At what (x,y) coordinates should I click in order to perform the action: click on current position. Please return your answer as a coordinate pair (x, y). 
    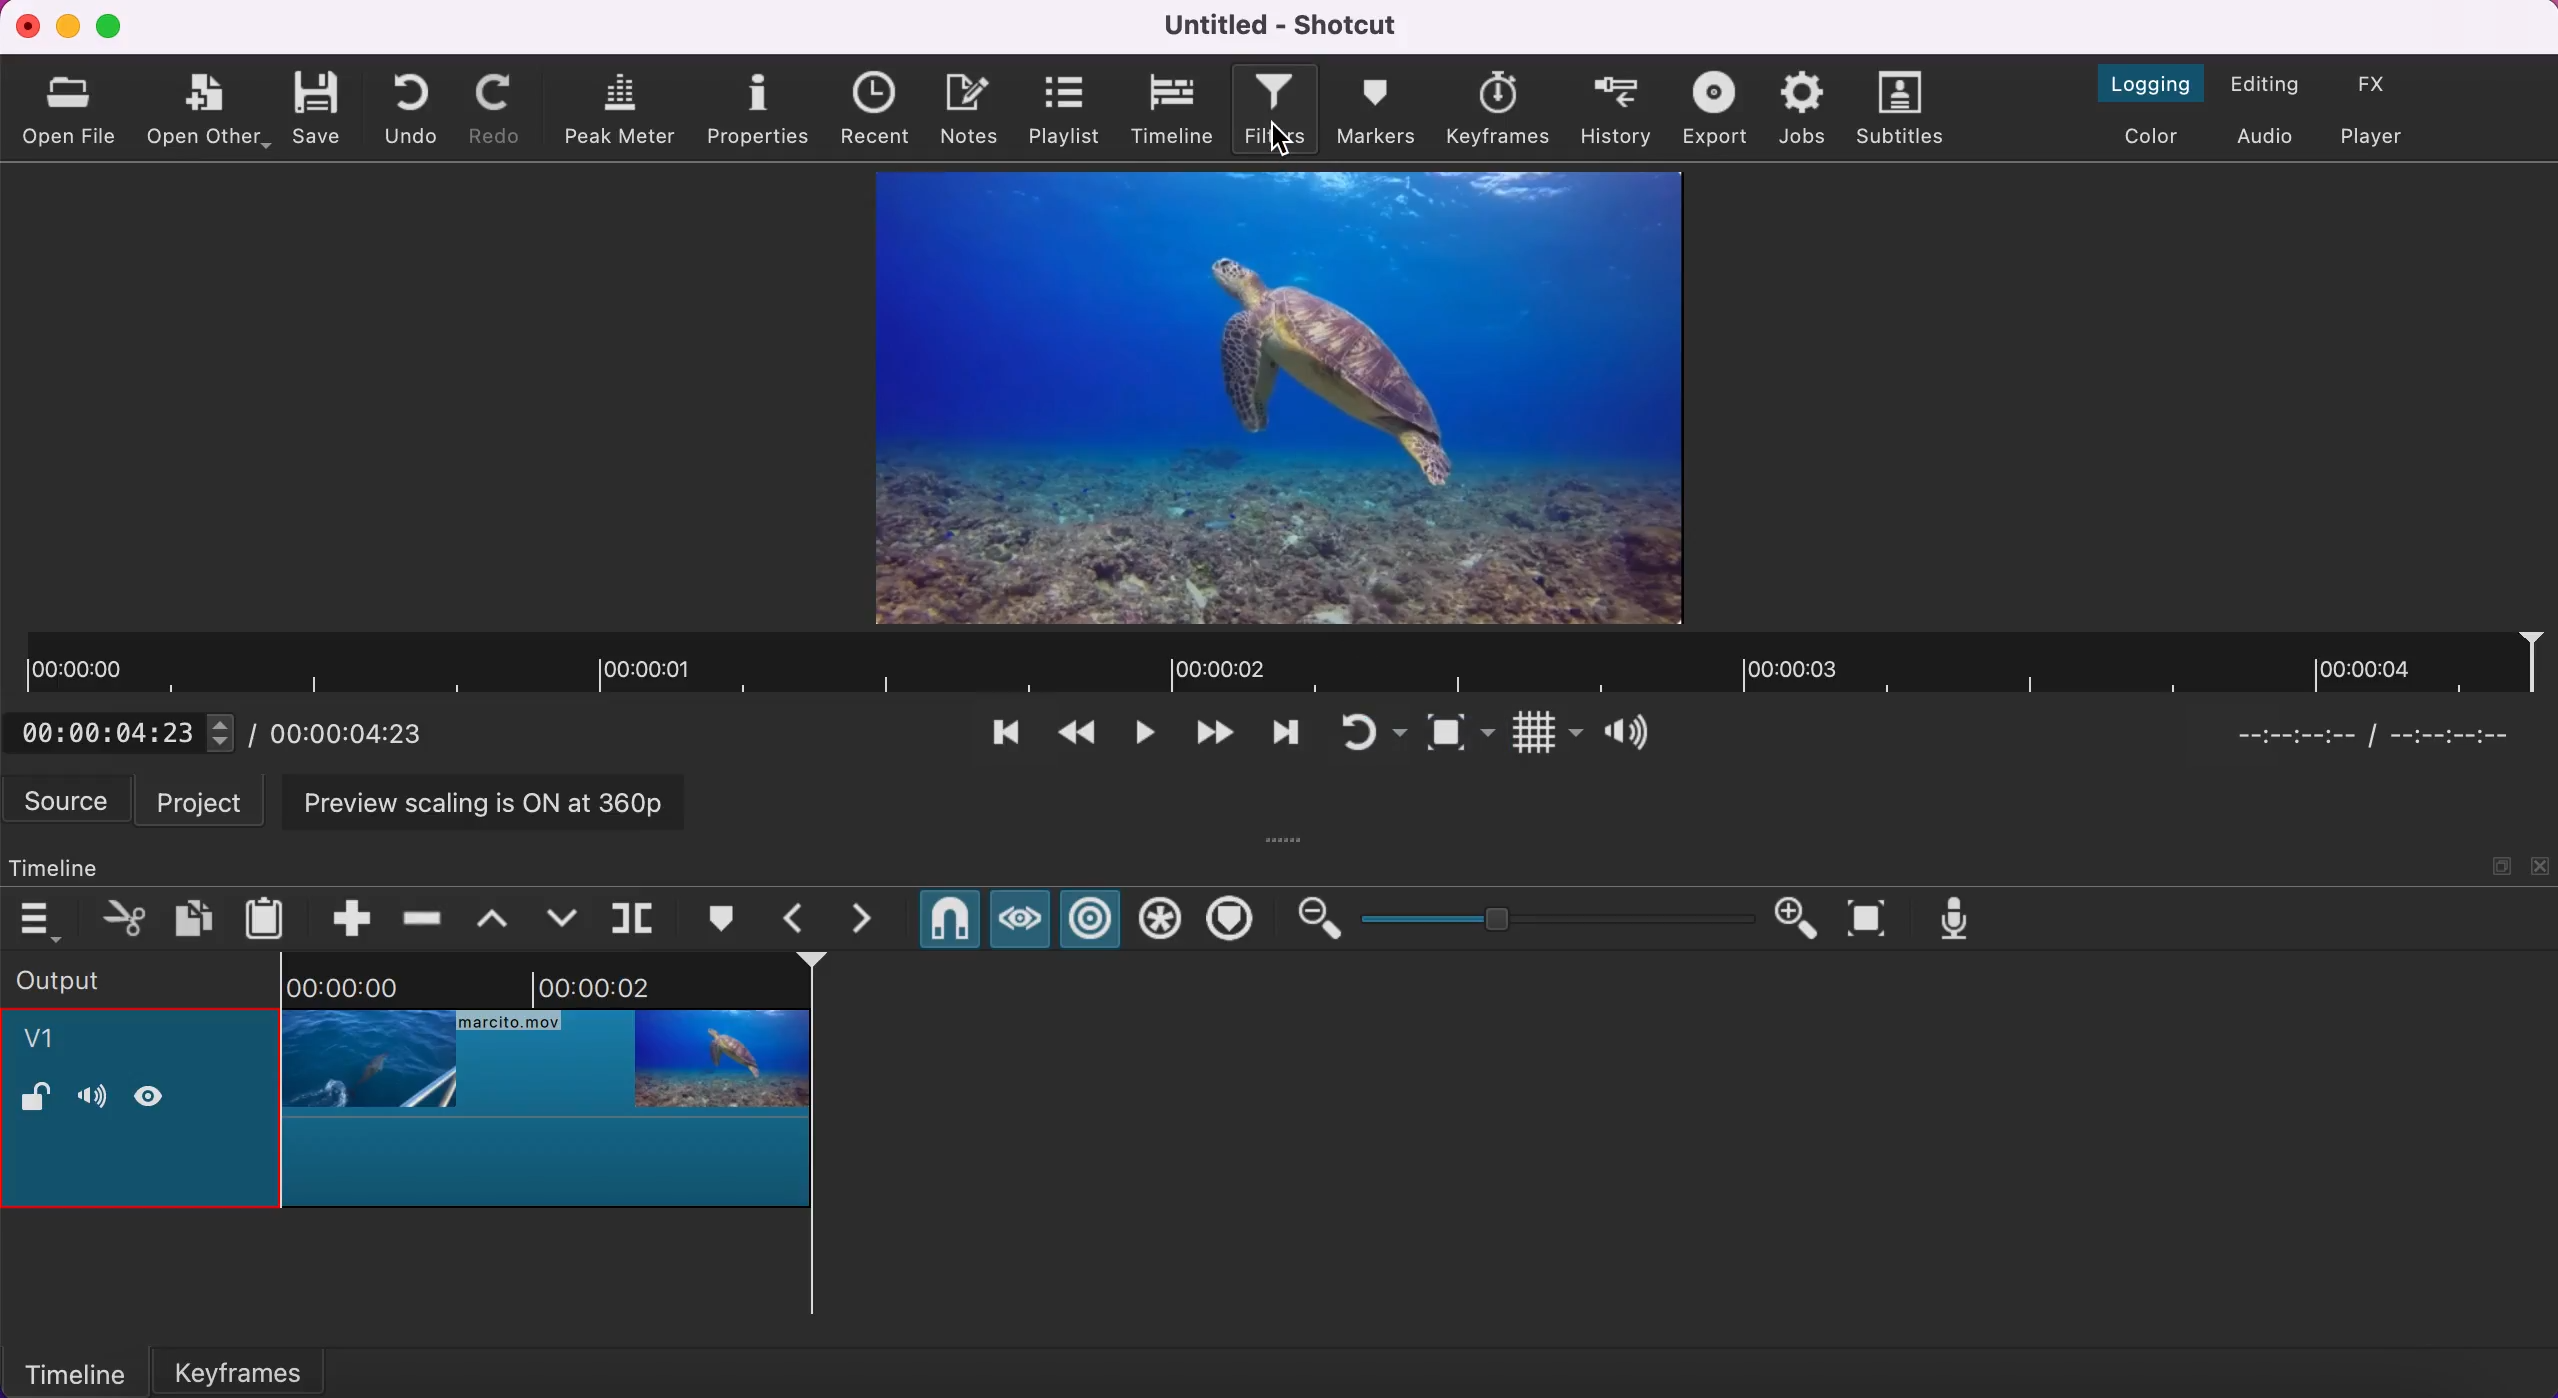
    Looking at the image, I should click on (129, 732).